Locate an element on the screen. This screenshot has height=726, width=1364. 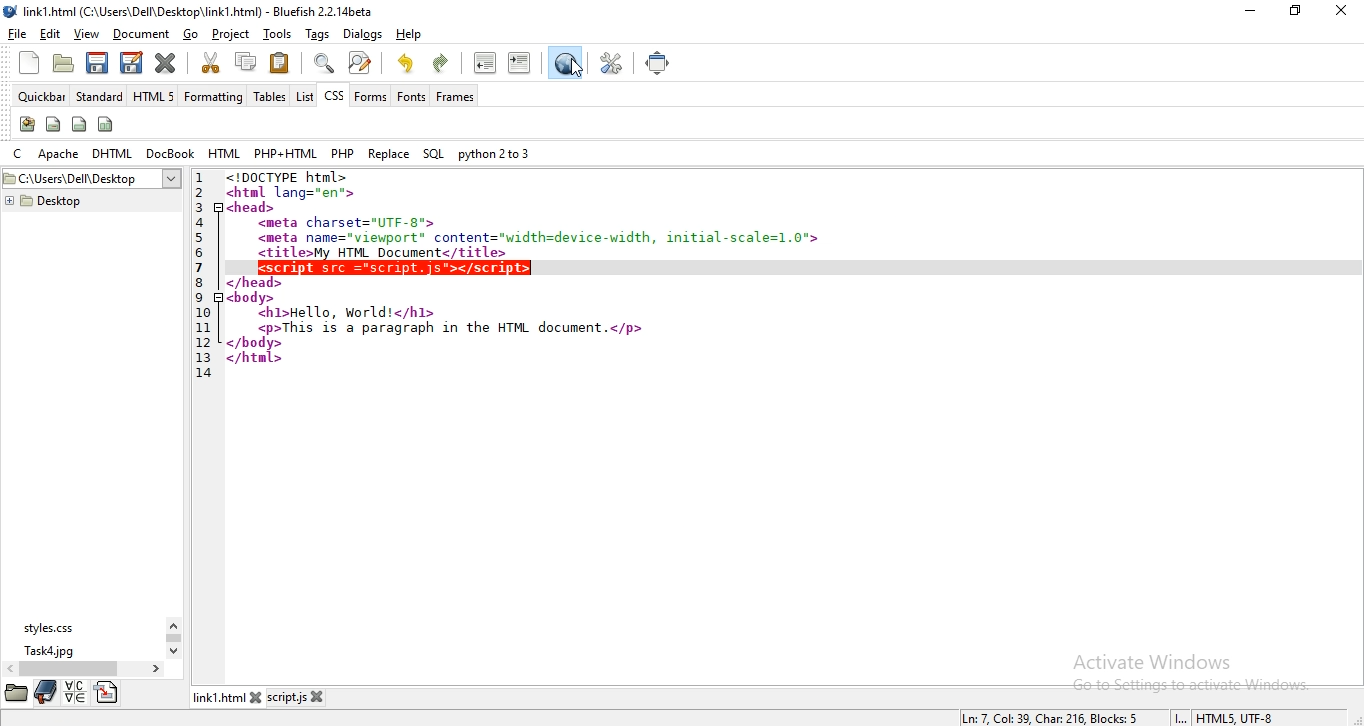
document is located at coordinates (141, 32).